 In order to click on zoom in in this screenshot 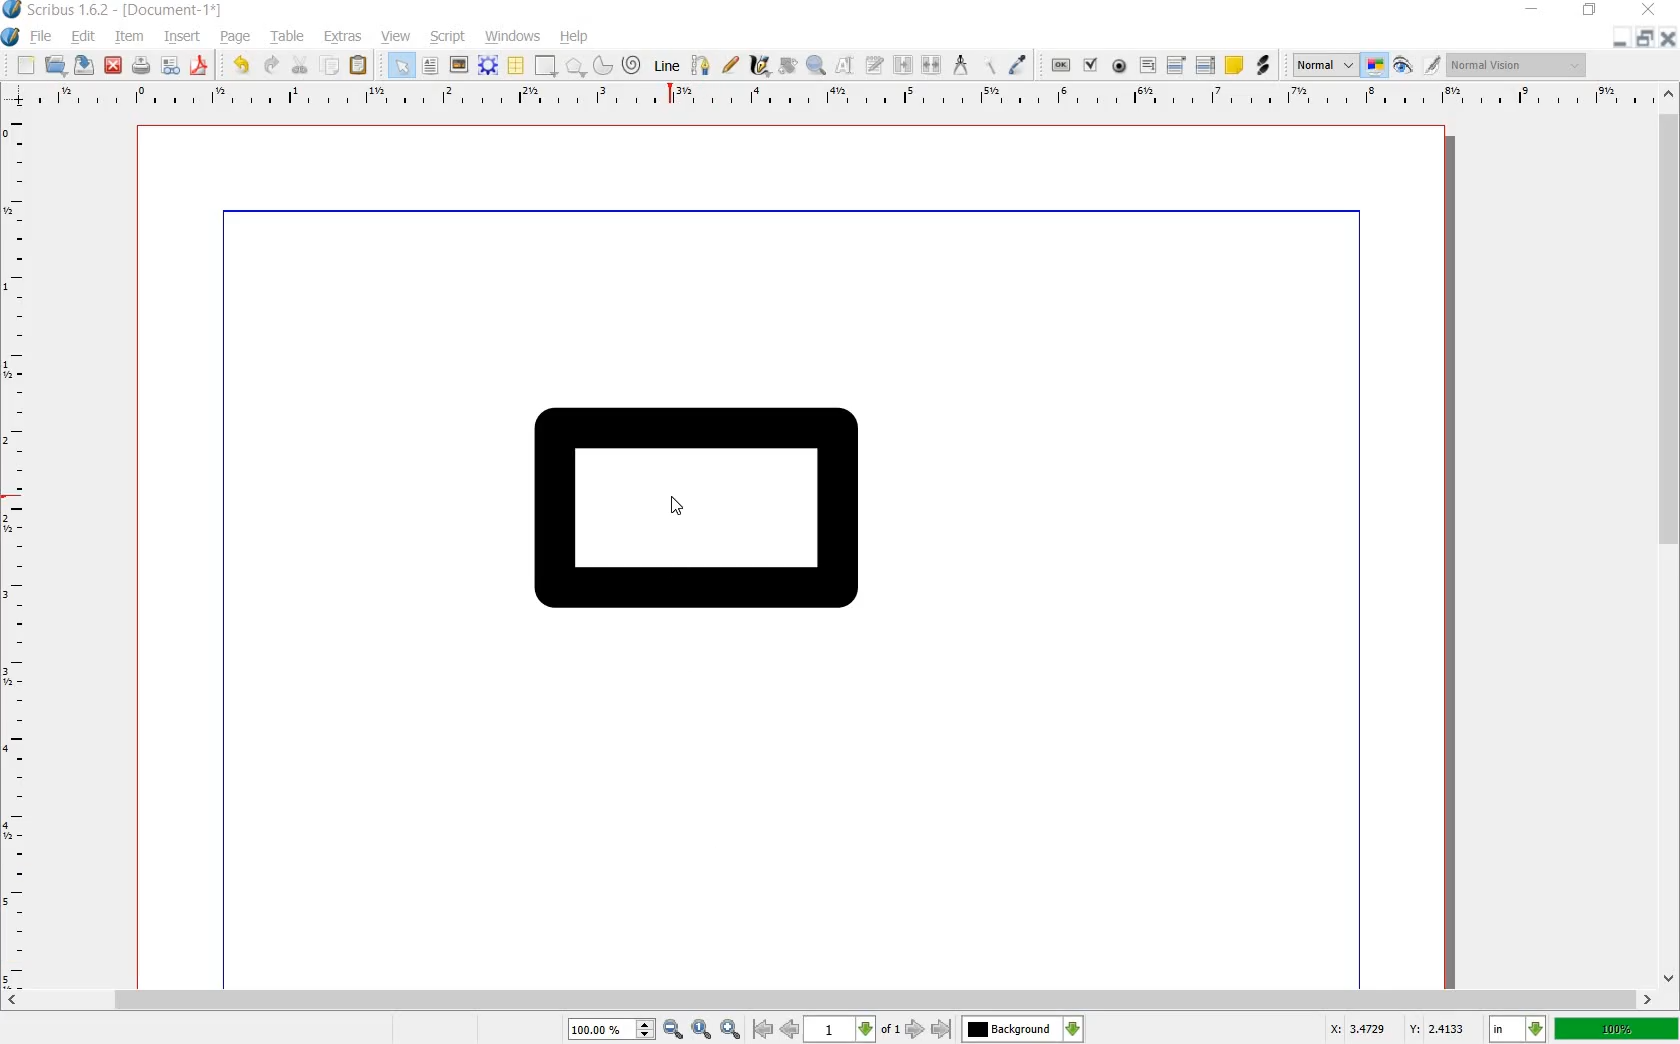, I will do `click(626, 1028)`.